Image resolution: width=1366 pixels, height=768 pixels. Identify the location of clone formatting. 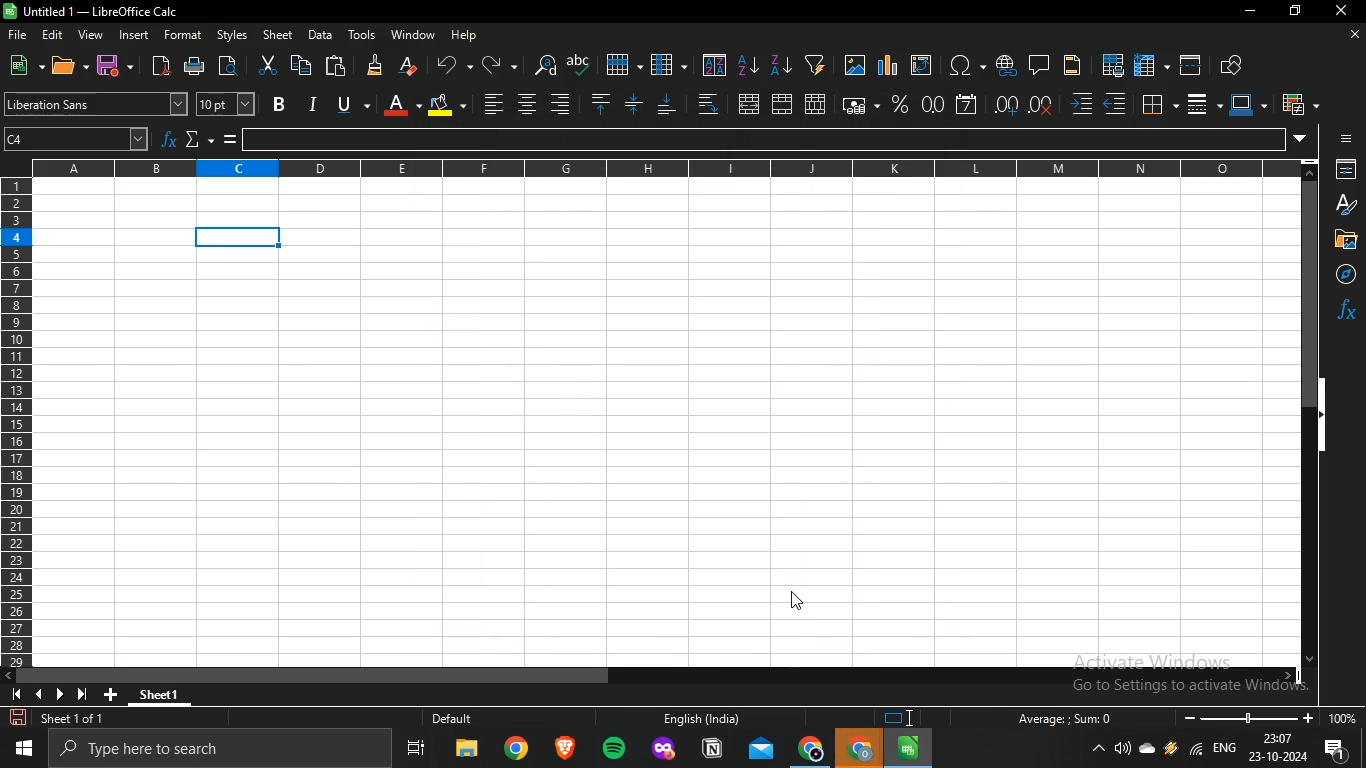
(374, 66).